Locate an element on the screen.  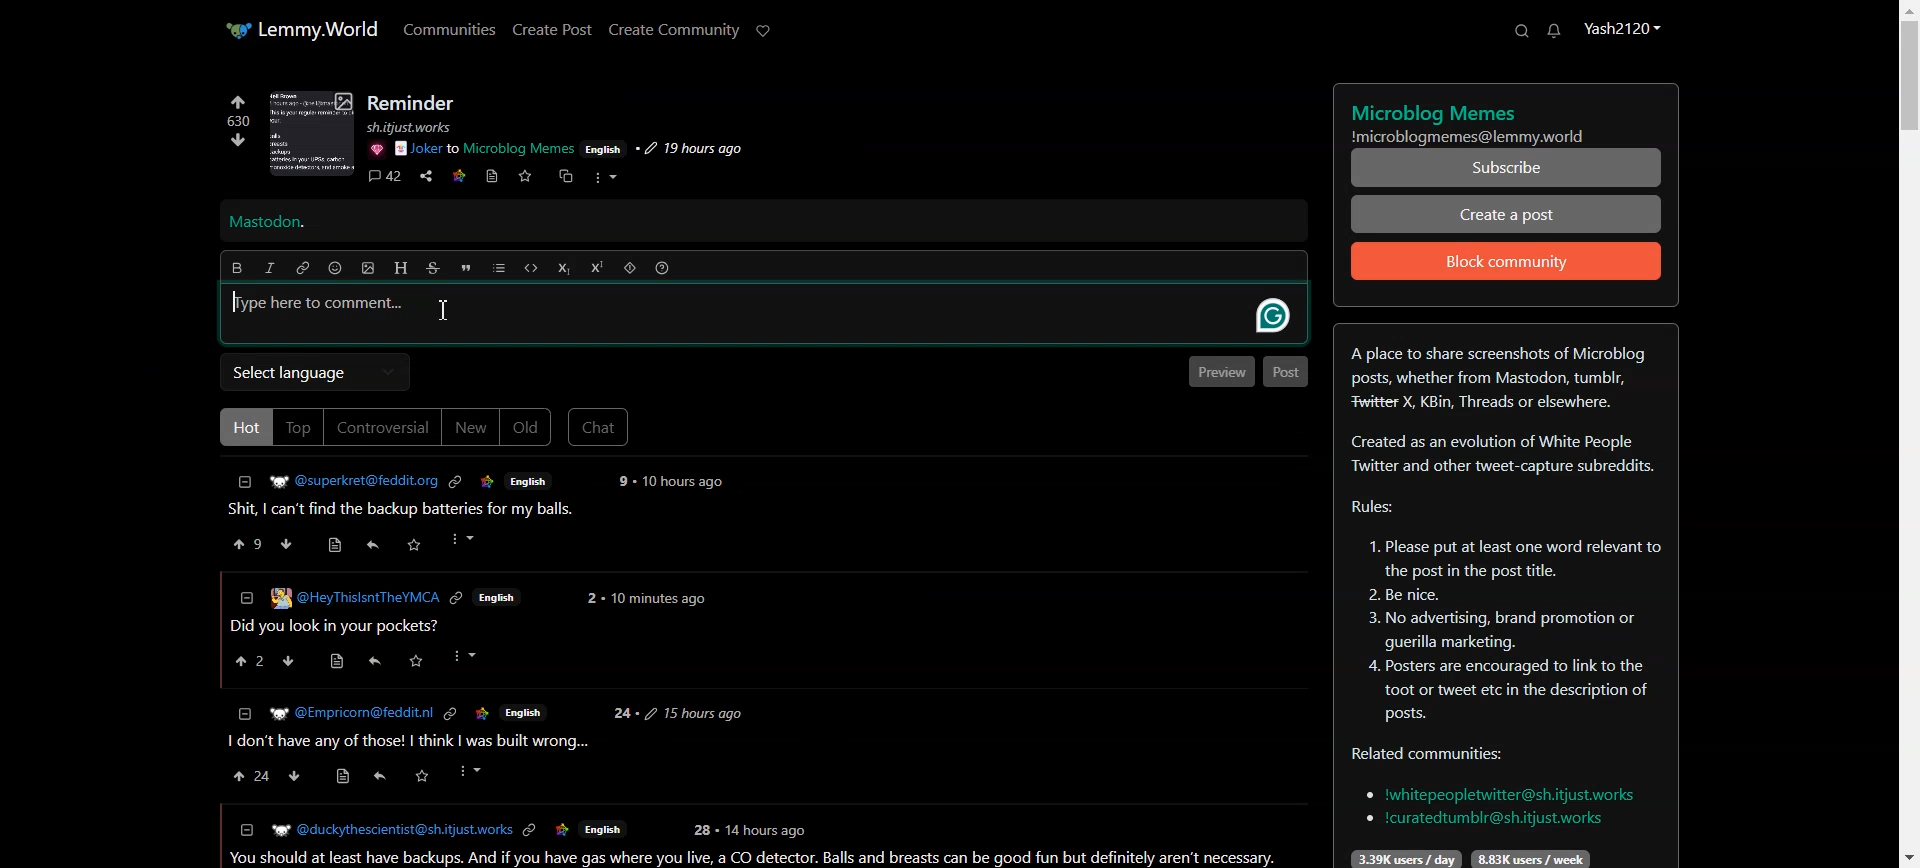
Upvote is located at coordinates (237, 111).